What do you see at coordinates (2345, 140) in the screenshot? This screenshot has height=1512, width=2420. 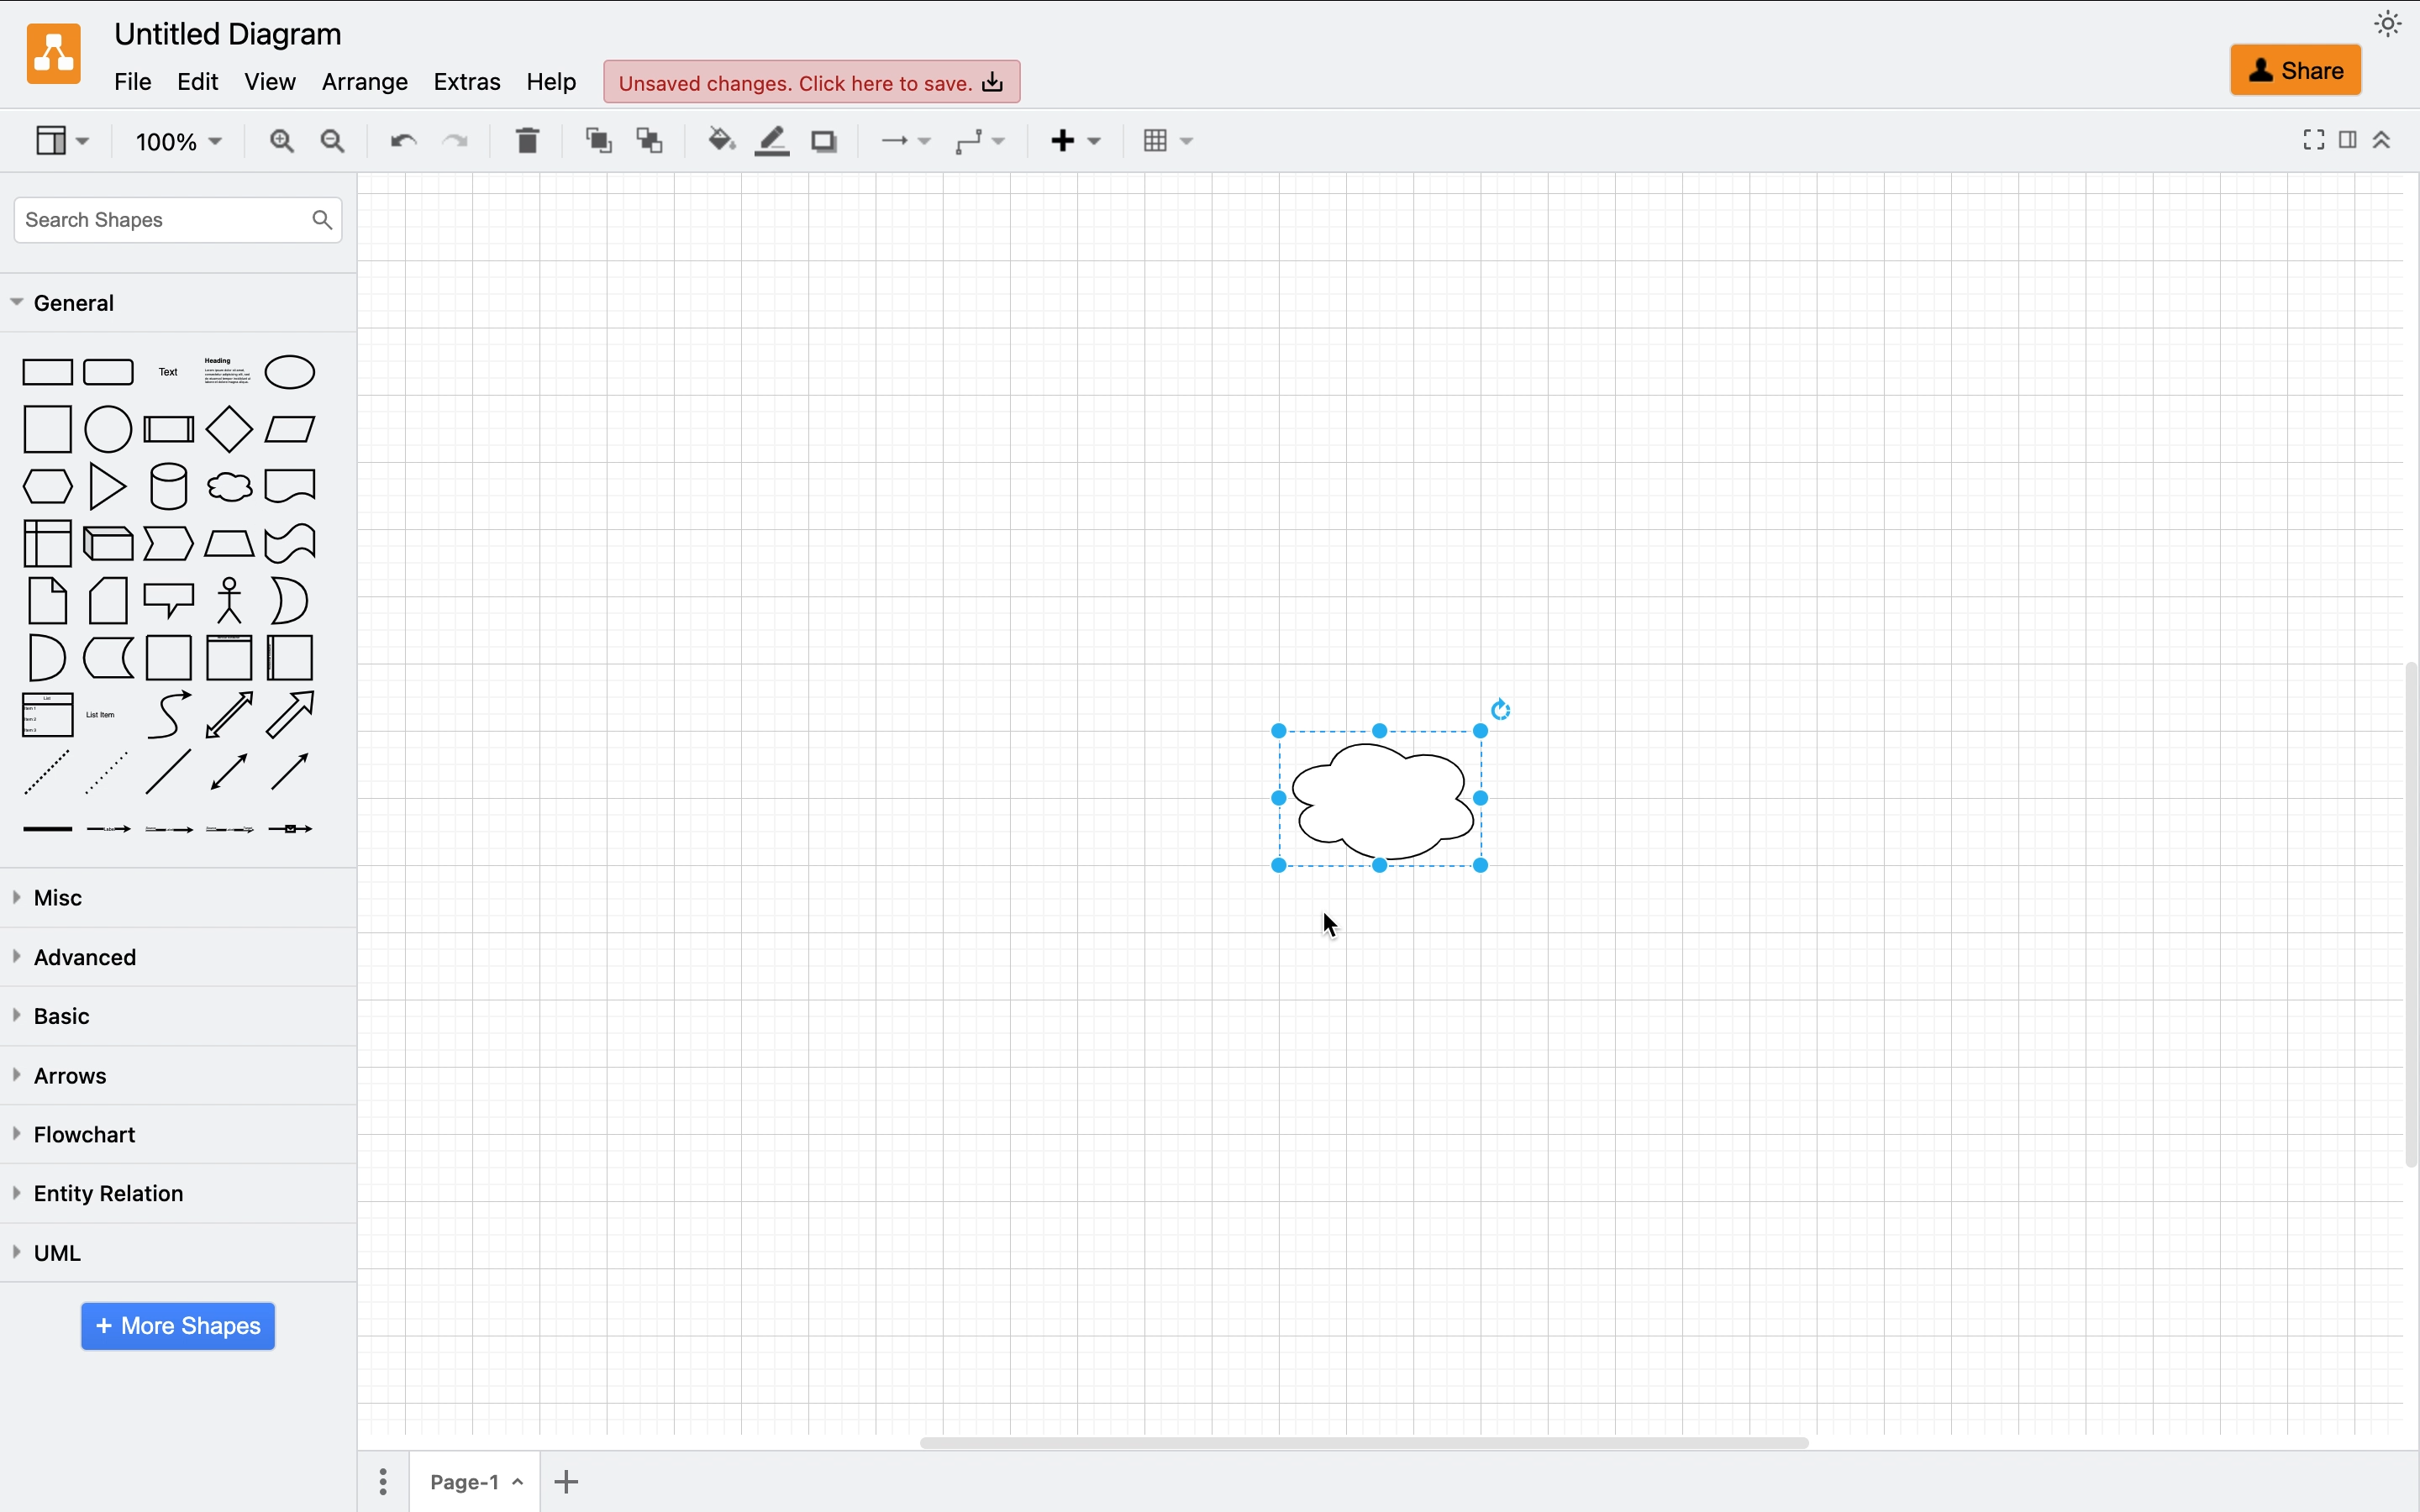 I see `format` at bounding box center [2345, 140].